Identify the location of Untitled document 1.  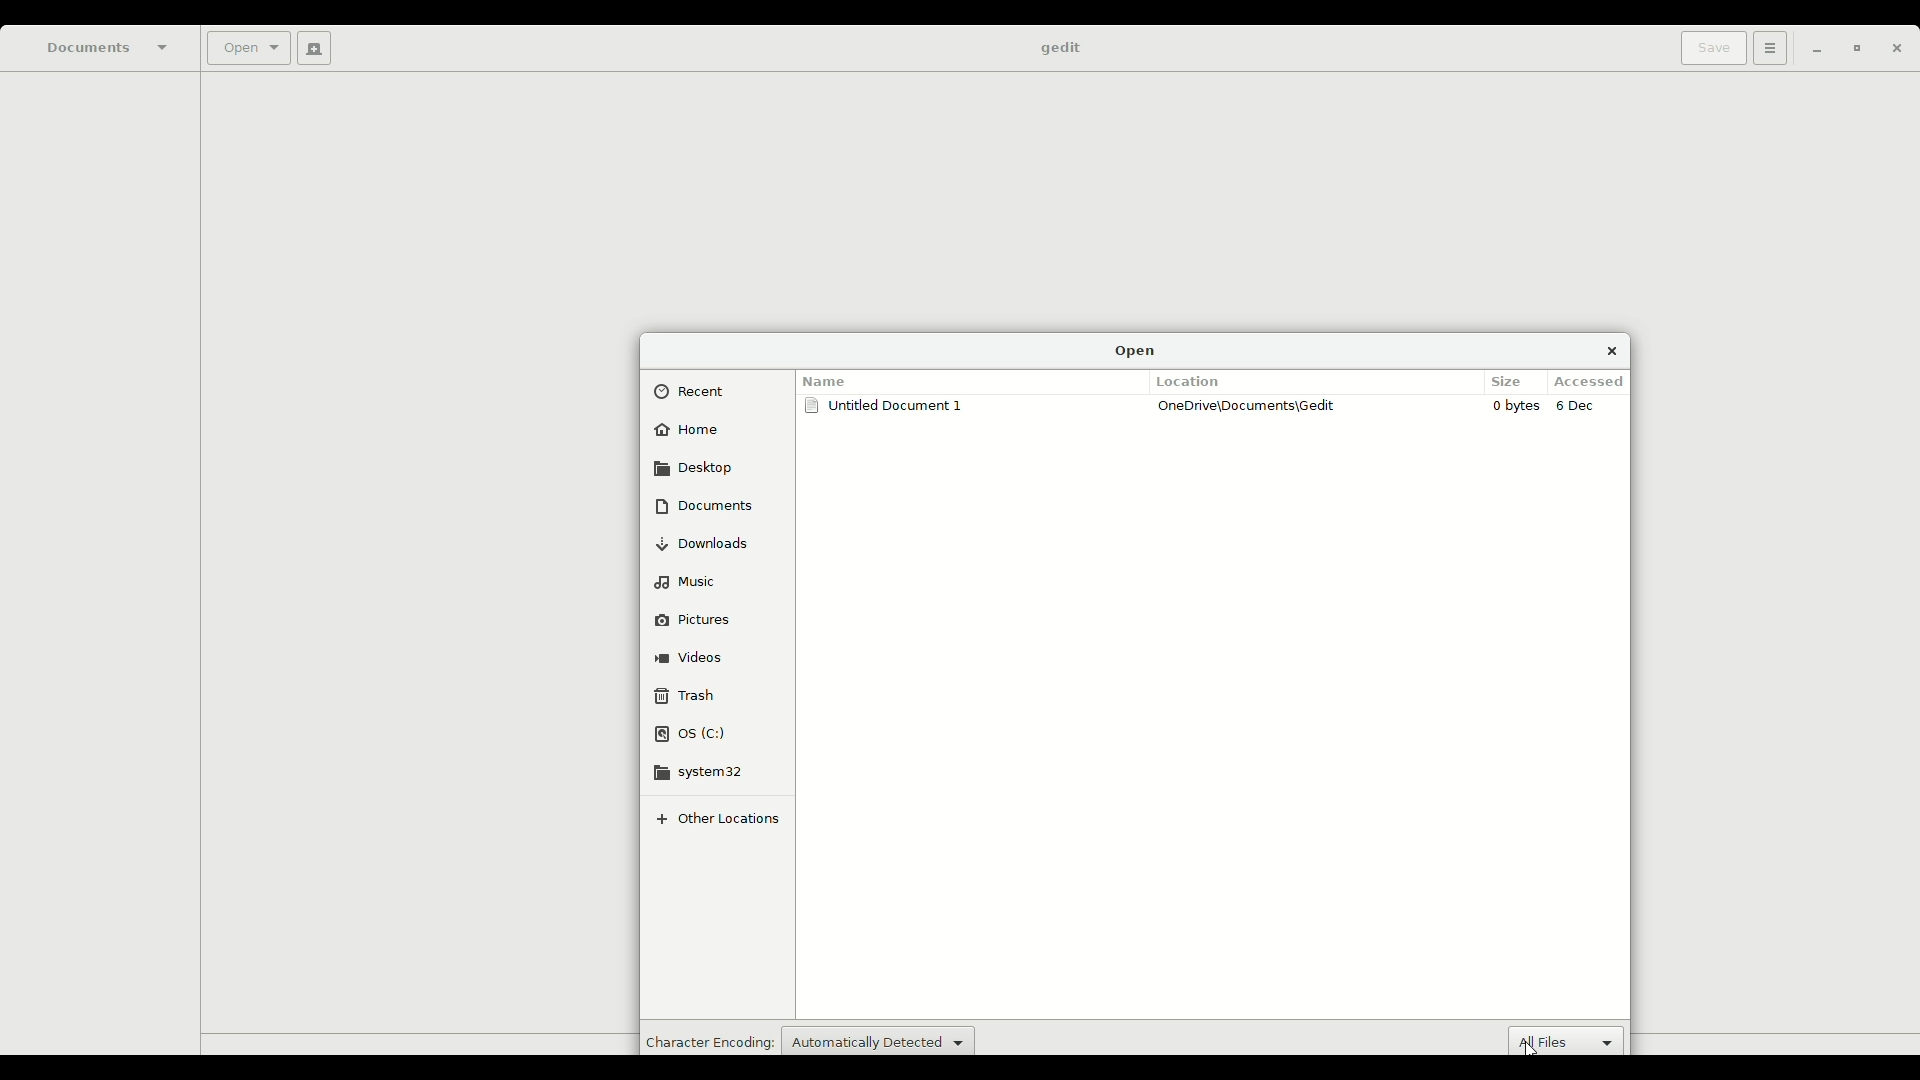
(888, 409).